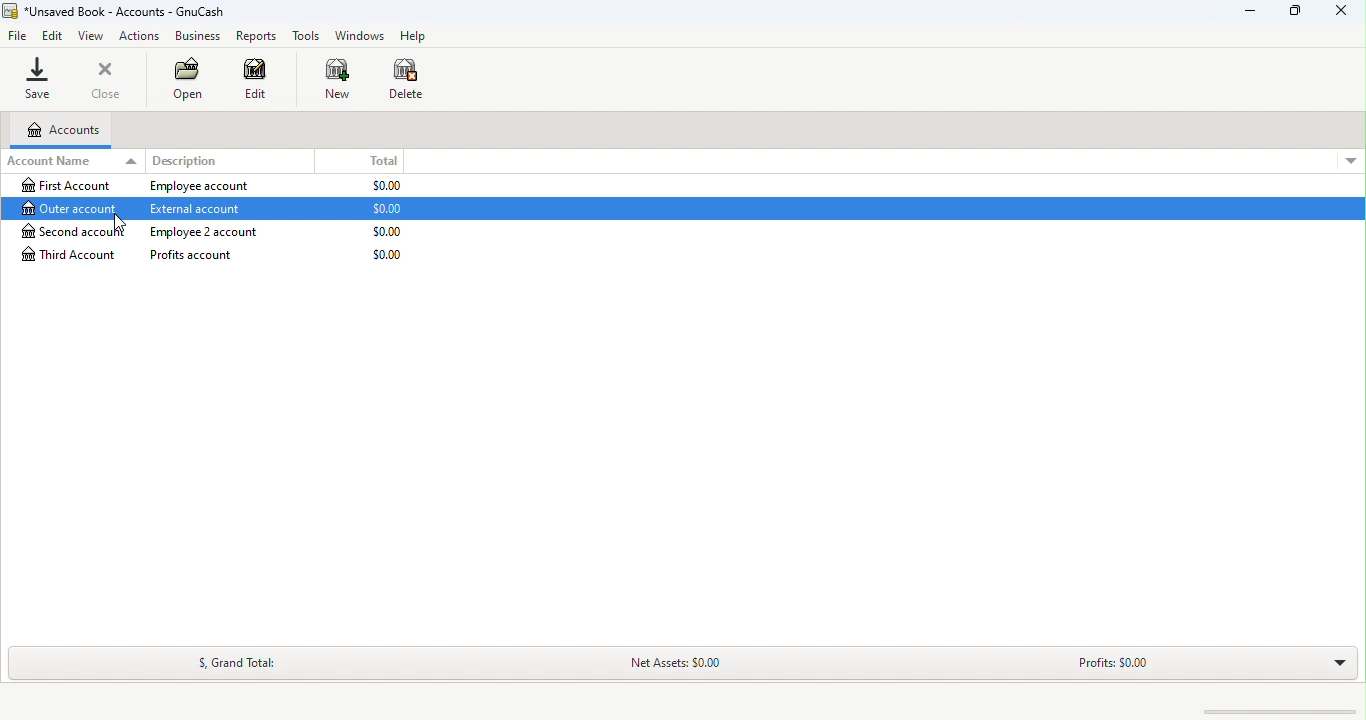 The width and height of the screenshot is (1366, 720). Describe the element at coordinates (249, 207) in the screenshot. I see `Outer account` at that location.